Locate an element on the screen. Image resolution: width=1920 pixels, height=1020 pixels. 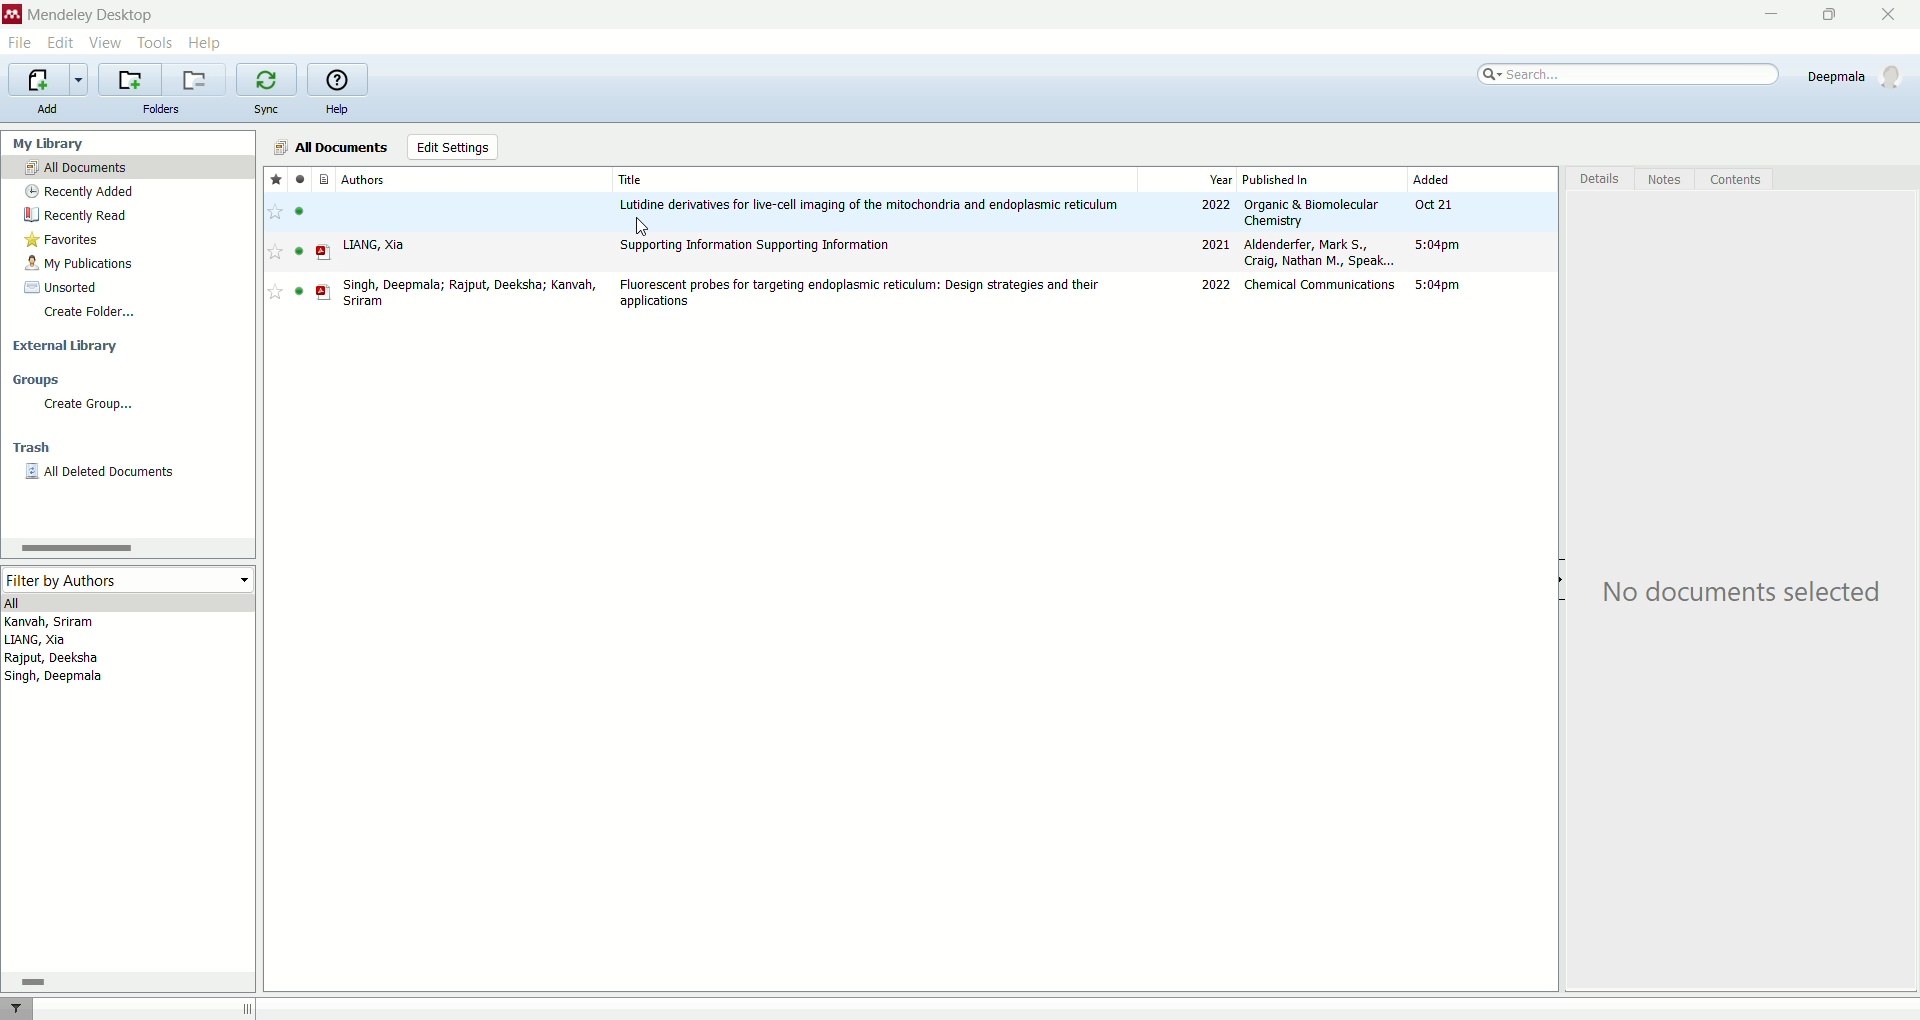
create a new folder is located at coordinates (131, 80).